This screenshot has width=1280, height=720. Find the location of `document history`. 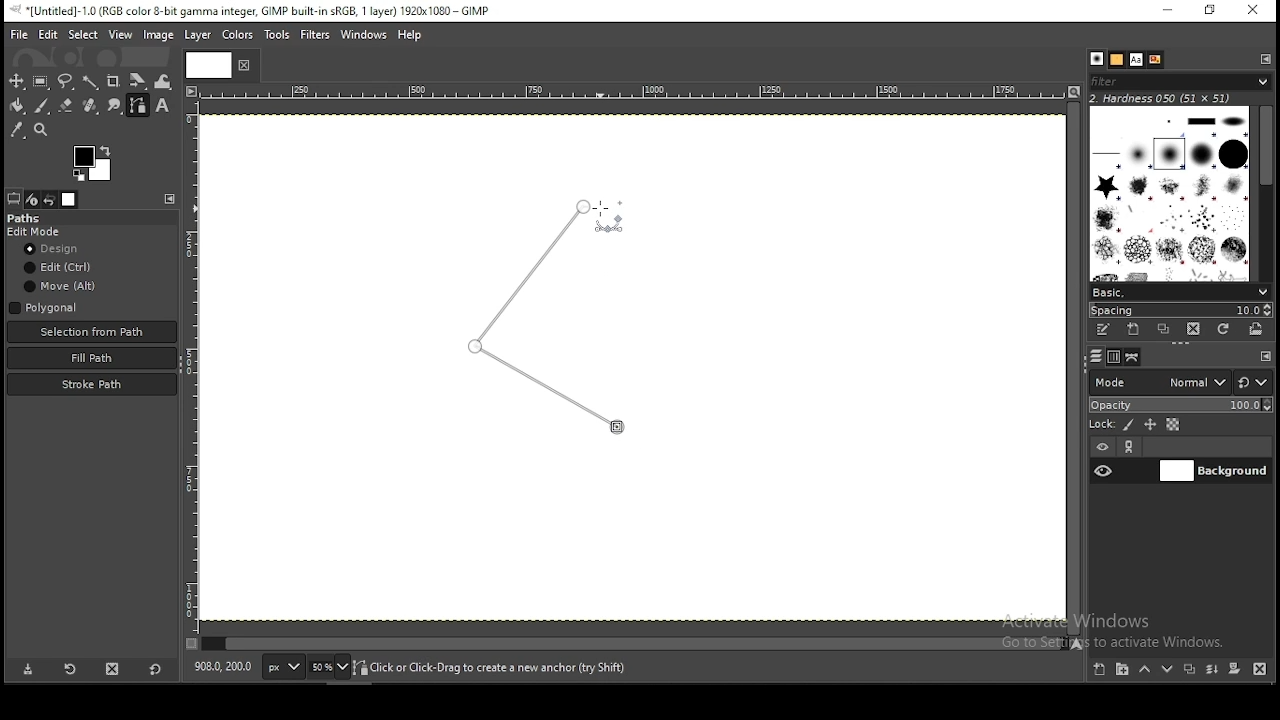

document history is located at coordinates (1154, 59).